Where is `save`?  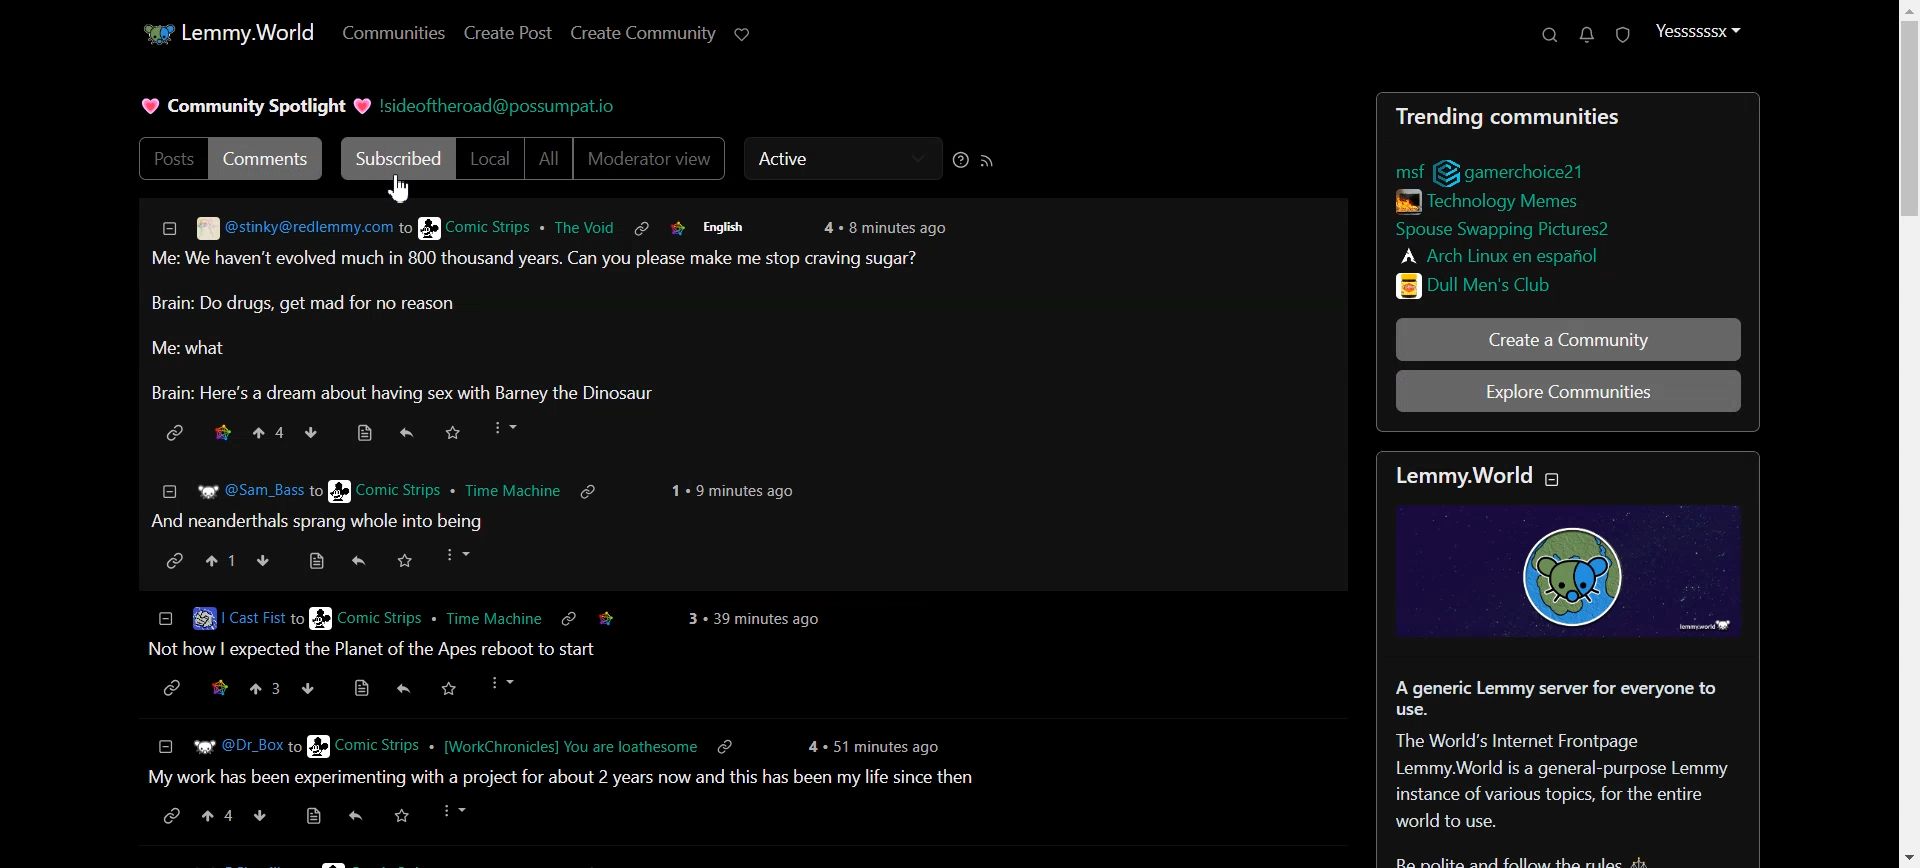 save is located at coordinates (399, 819).